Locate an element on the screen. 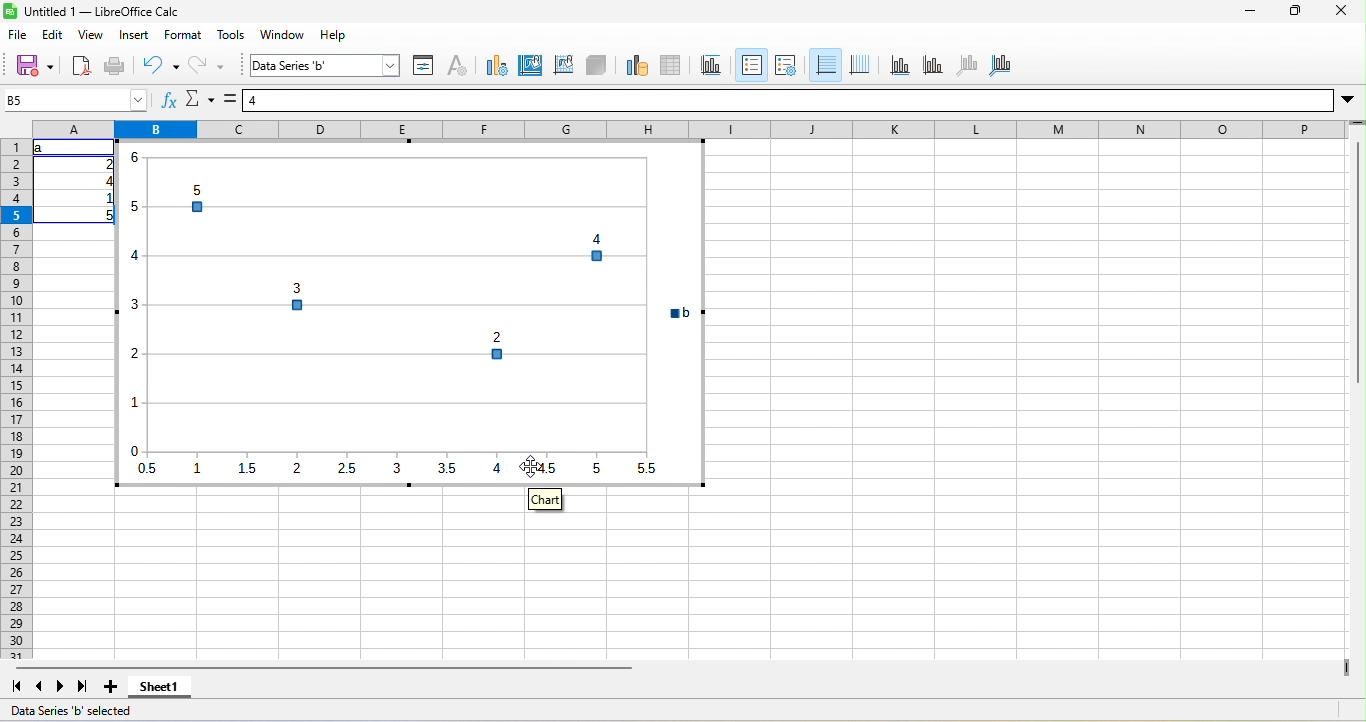 The height and width of the screenshot is (722, 1366). 5 is located at coordinates (105, 216).